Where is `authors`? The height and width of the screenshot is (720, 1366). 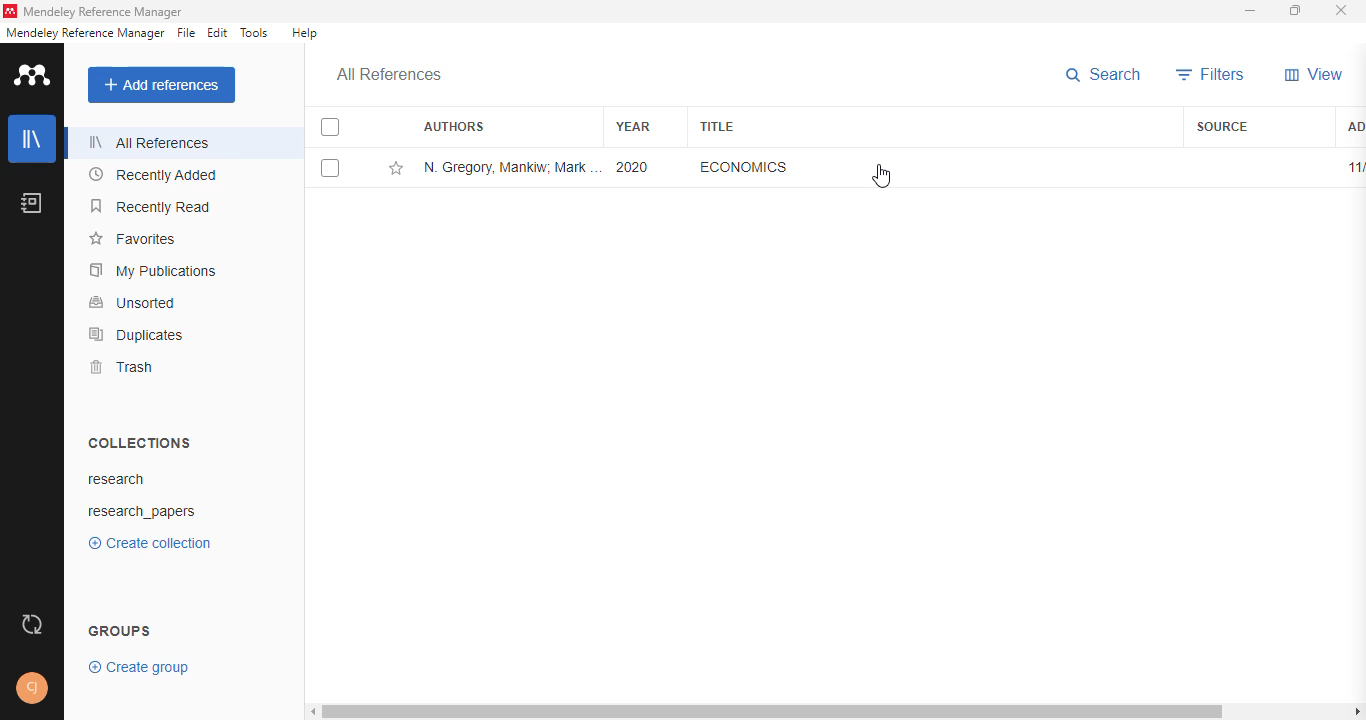 authors is located at coordinates (454, 125).